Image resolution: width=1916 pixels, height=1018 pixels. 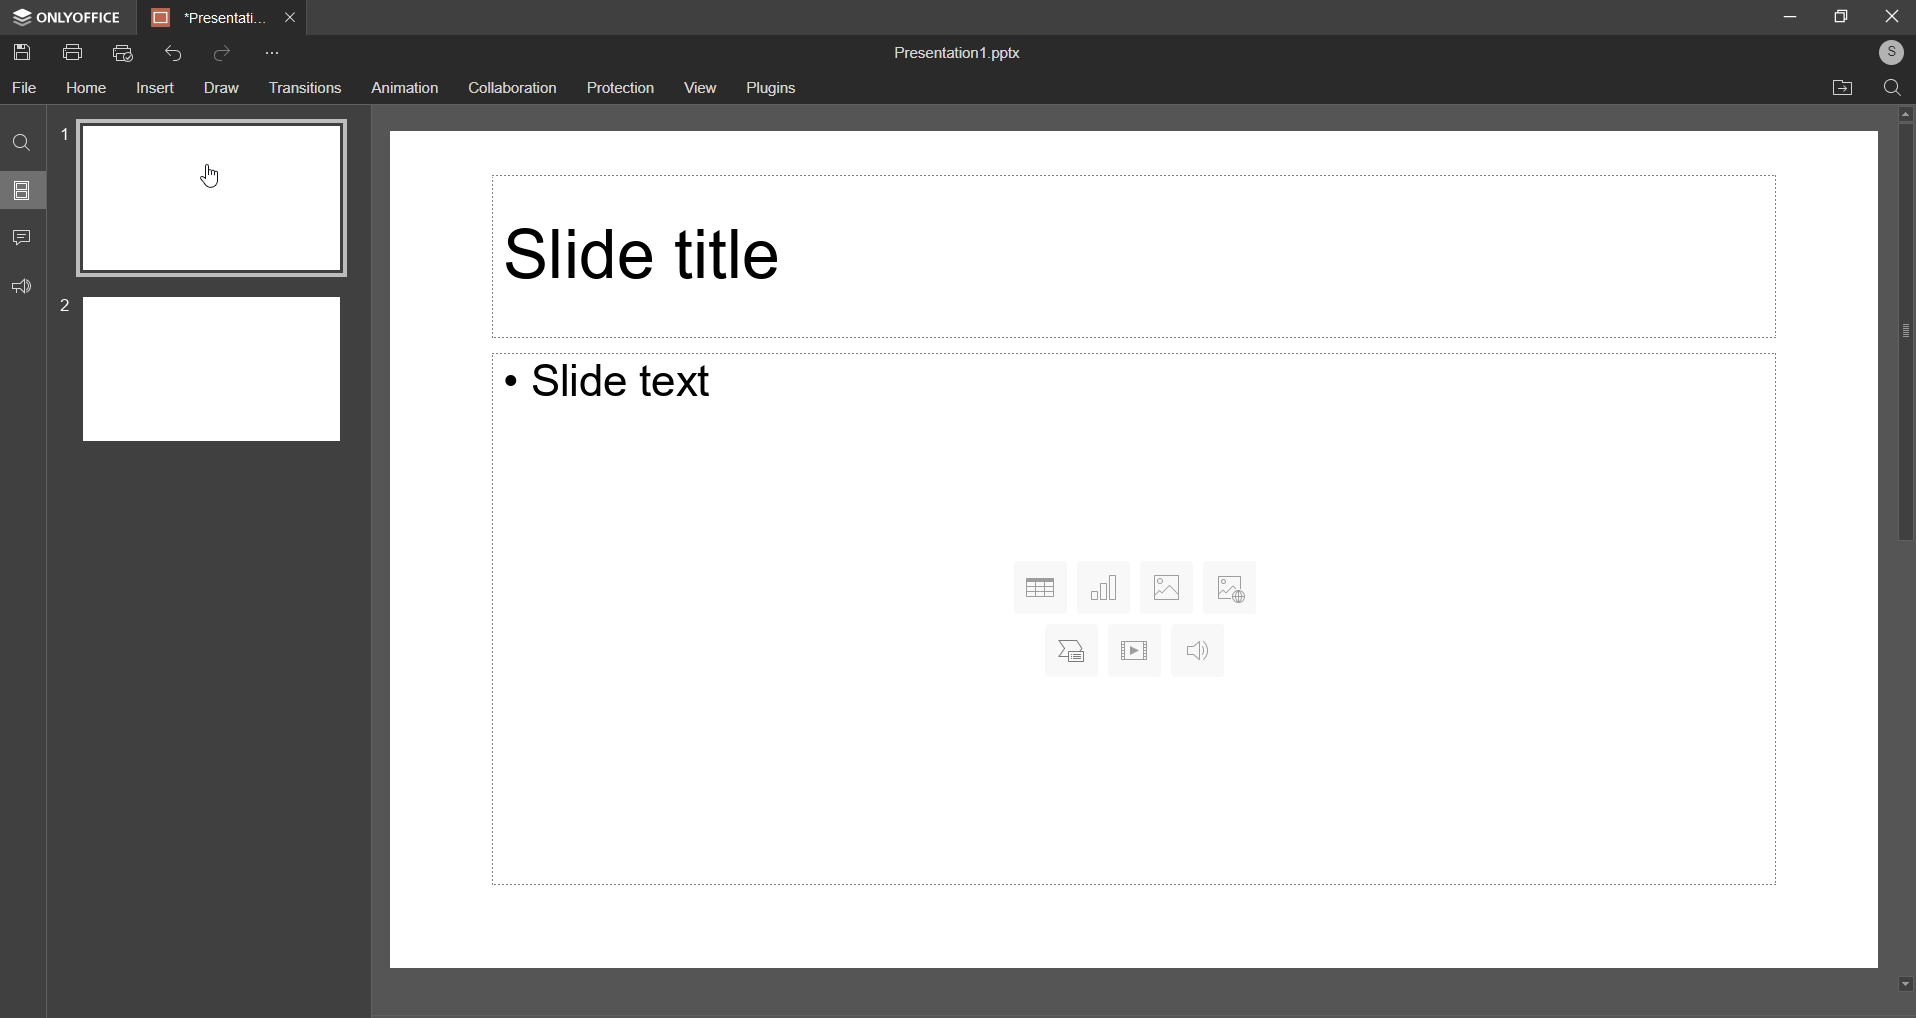 What do you see at coordinates (304, 88) in the screenshot?
I see `Transitions` at bounding box center [304, 88].